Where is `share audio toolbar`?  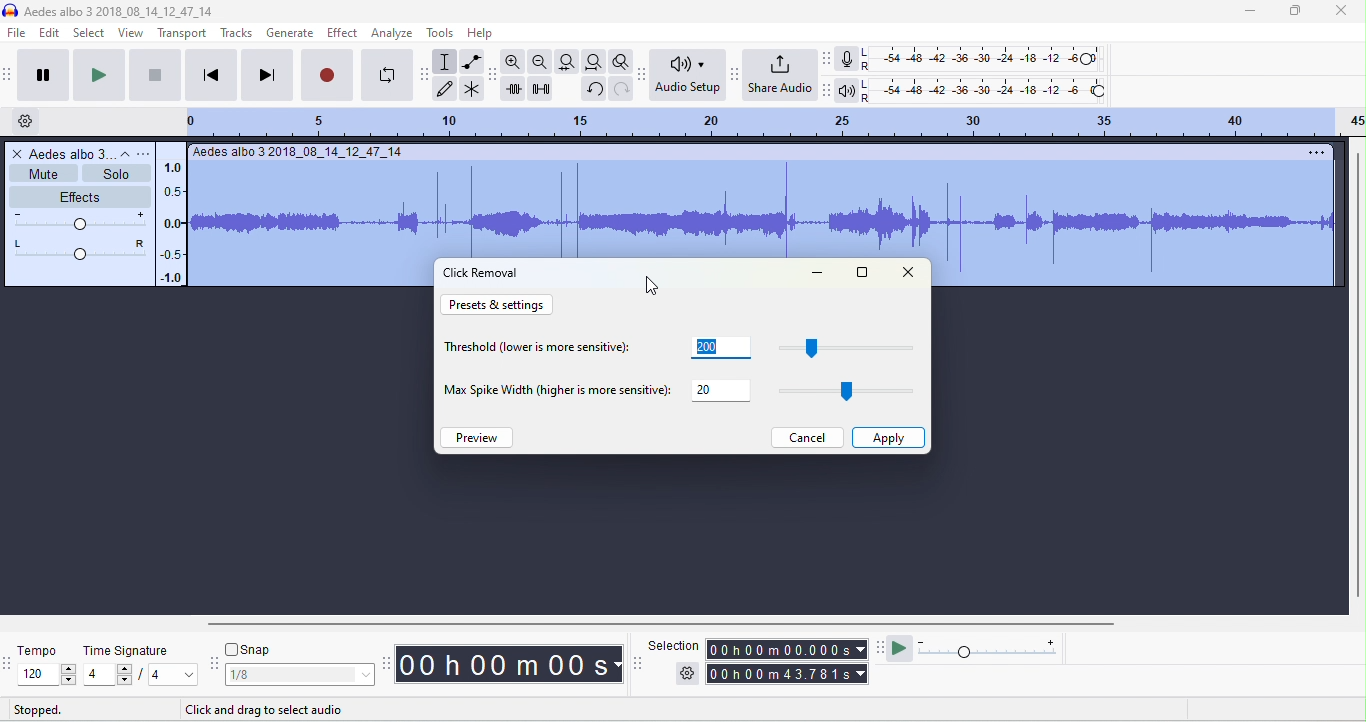
share audio toolbar is located at coordinates (735, 74).